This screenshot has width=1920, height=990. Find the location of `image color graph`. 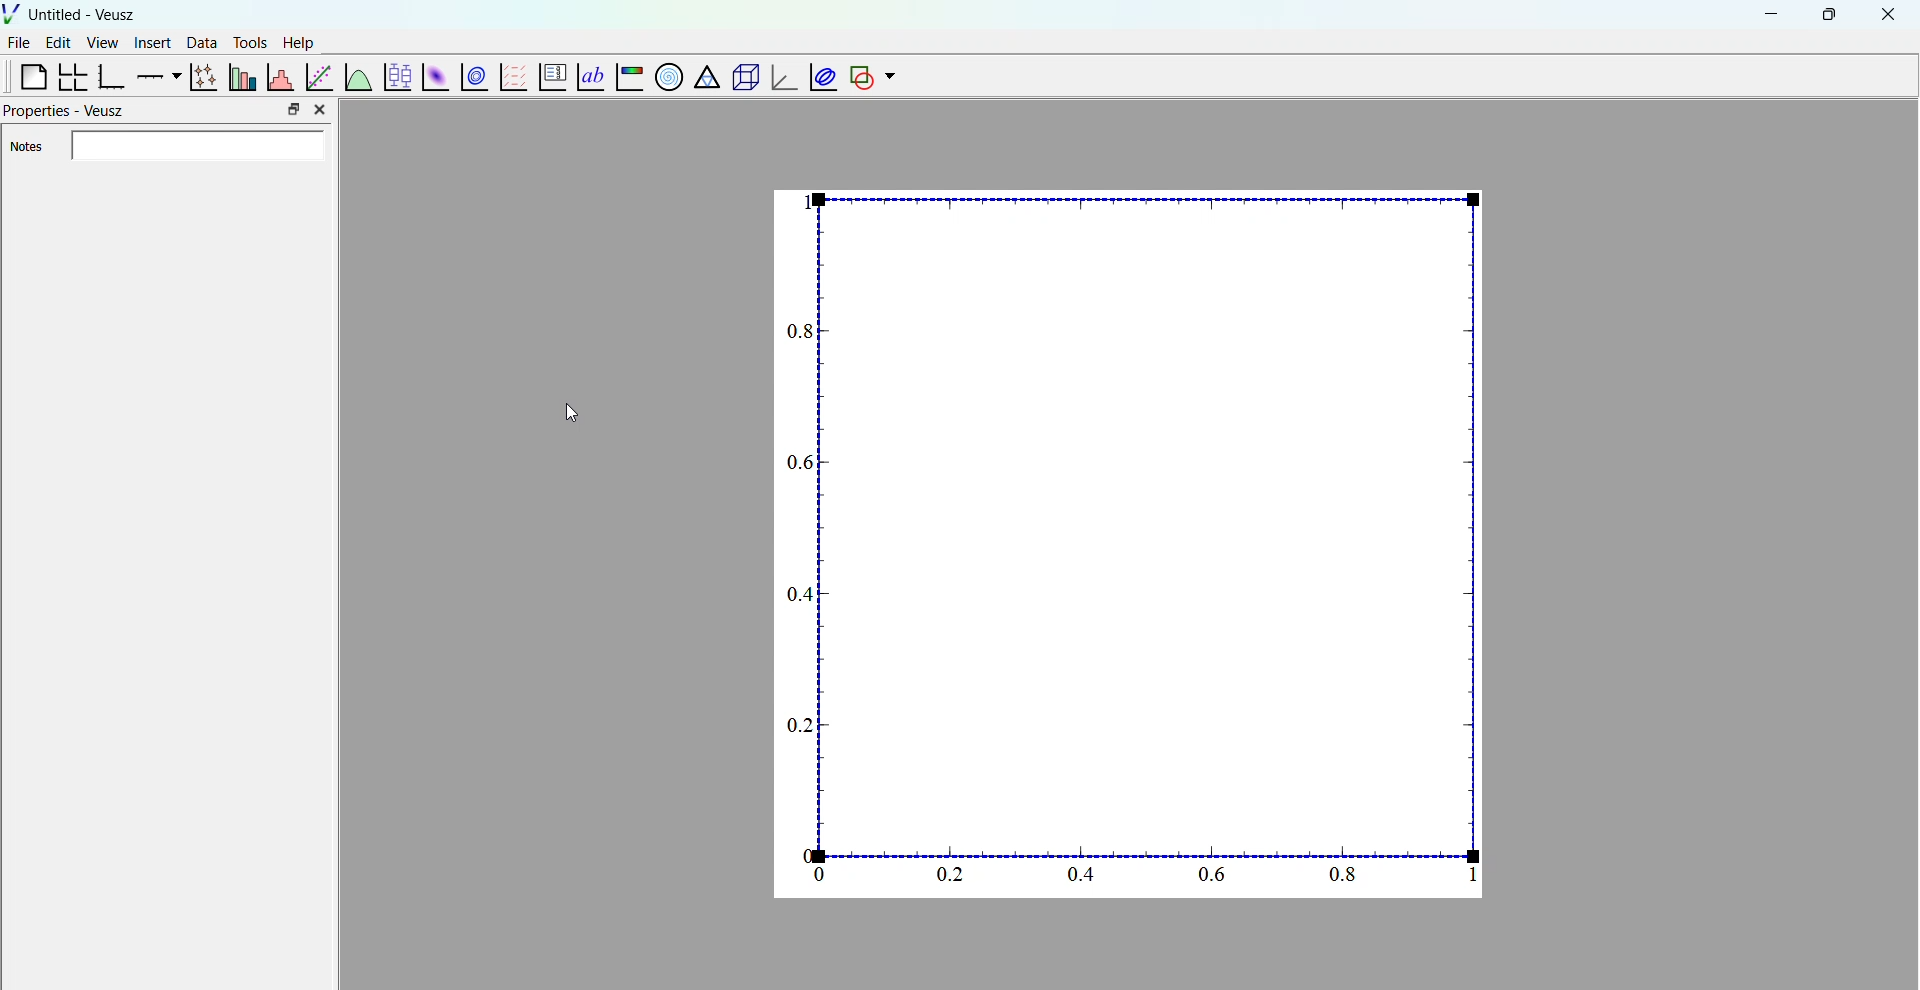

image color graph is located at coordinates (628, 79).